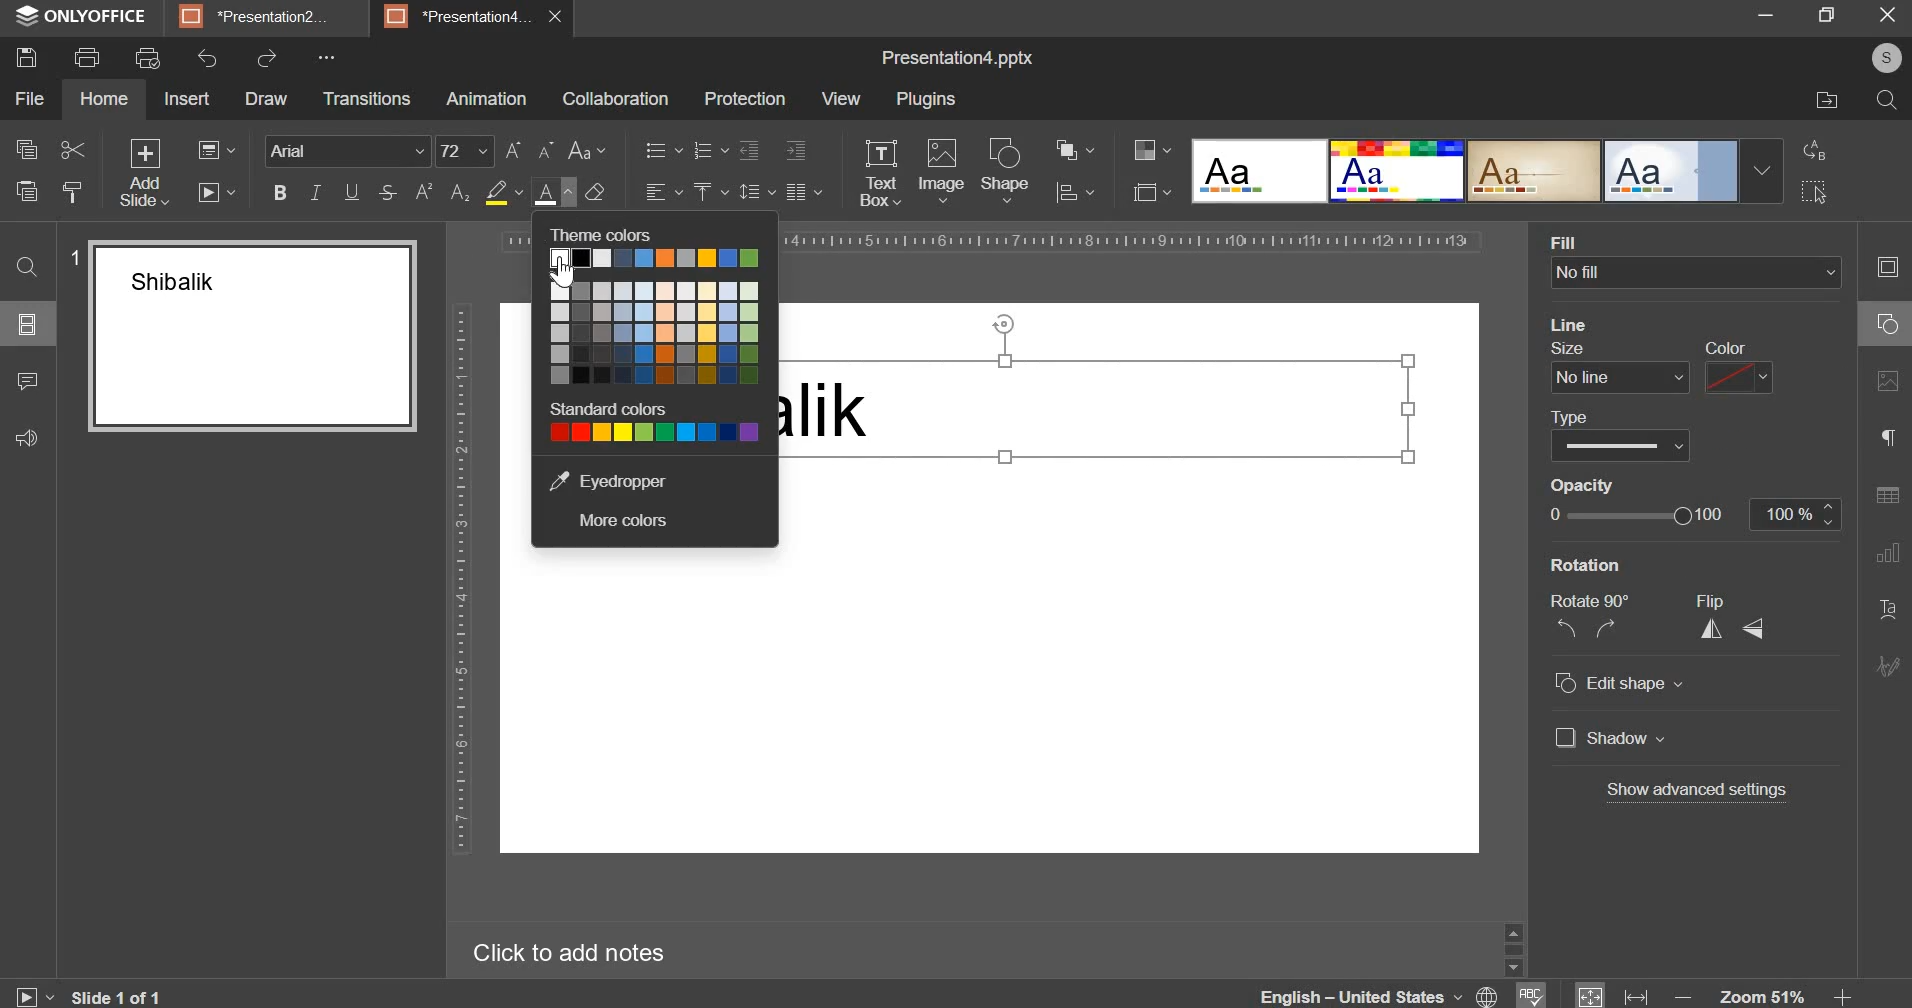  What do you see at coordinates (1349, 994) in the screenshot?
I see `english - united states` at bounding box center [1349, 994].